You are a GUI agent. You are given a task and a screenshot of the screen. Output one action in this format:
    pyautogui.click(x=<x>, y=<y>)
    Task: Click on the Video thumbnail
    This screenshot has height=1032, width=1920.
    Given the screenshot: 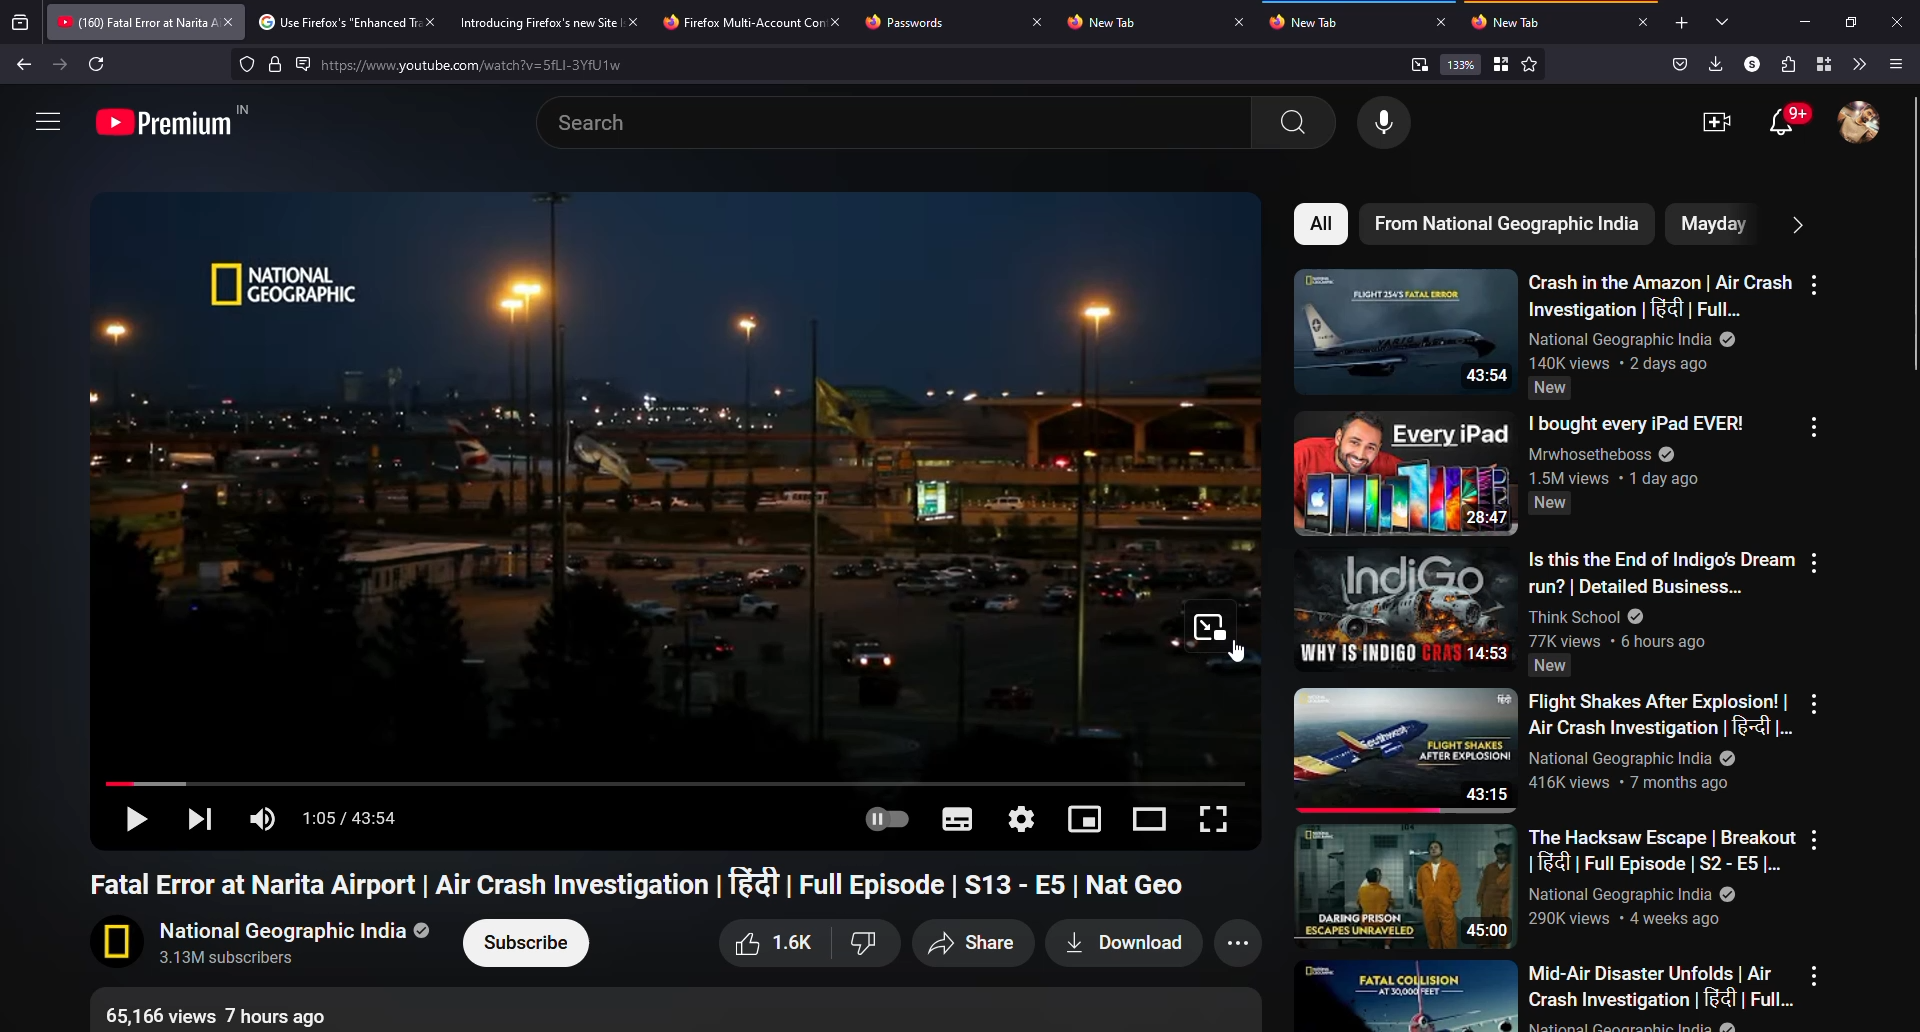 What is the action you would take?
    pyautogui.click(x=1407, y=610)
    